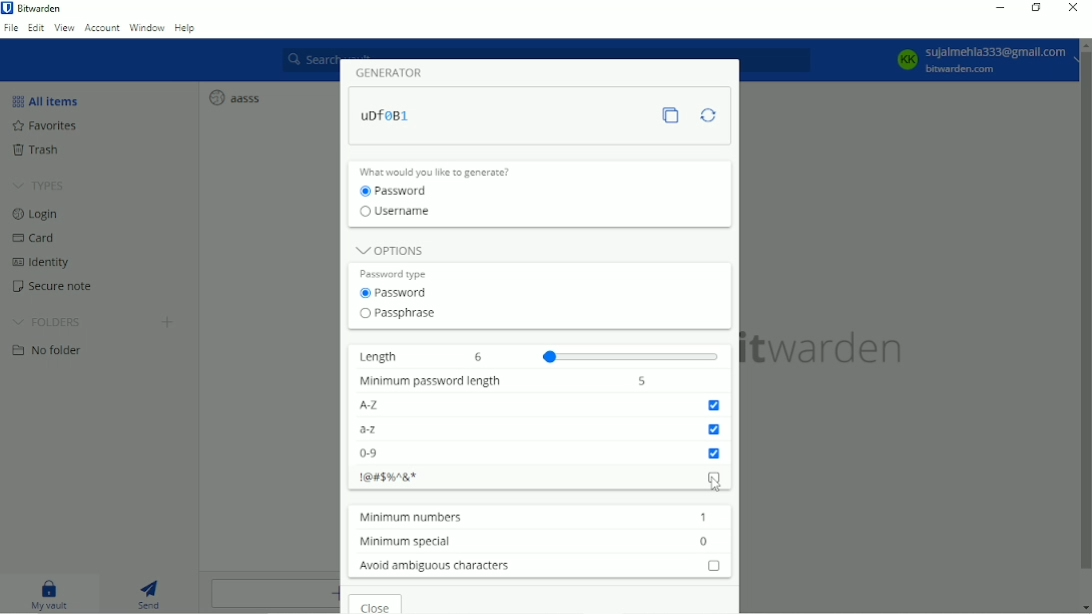 The image size is (1092, 614). Describe the element at coordinates (390, 246) in the screenshot. I see `Options` at that location.